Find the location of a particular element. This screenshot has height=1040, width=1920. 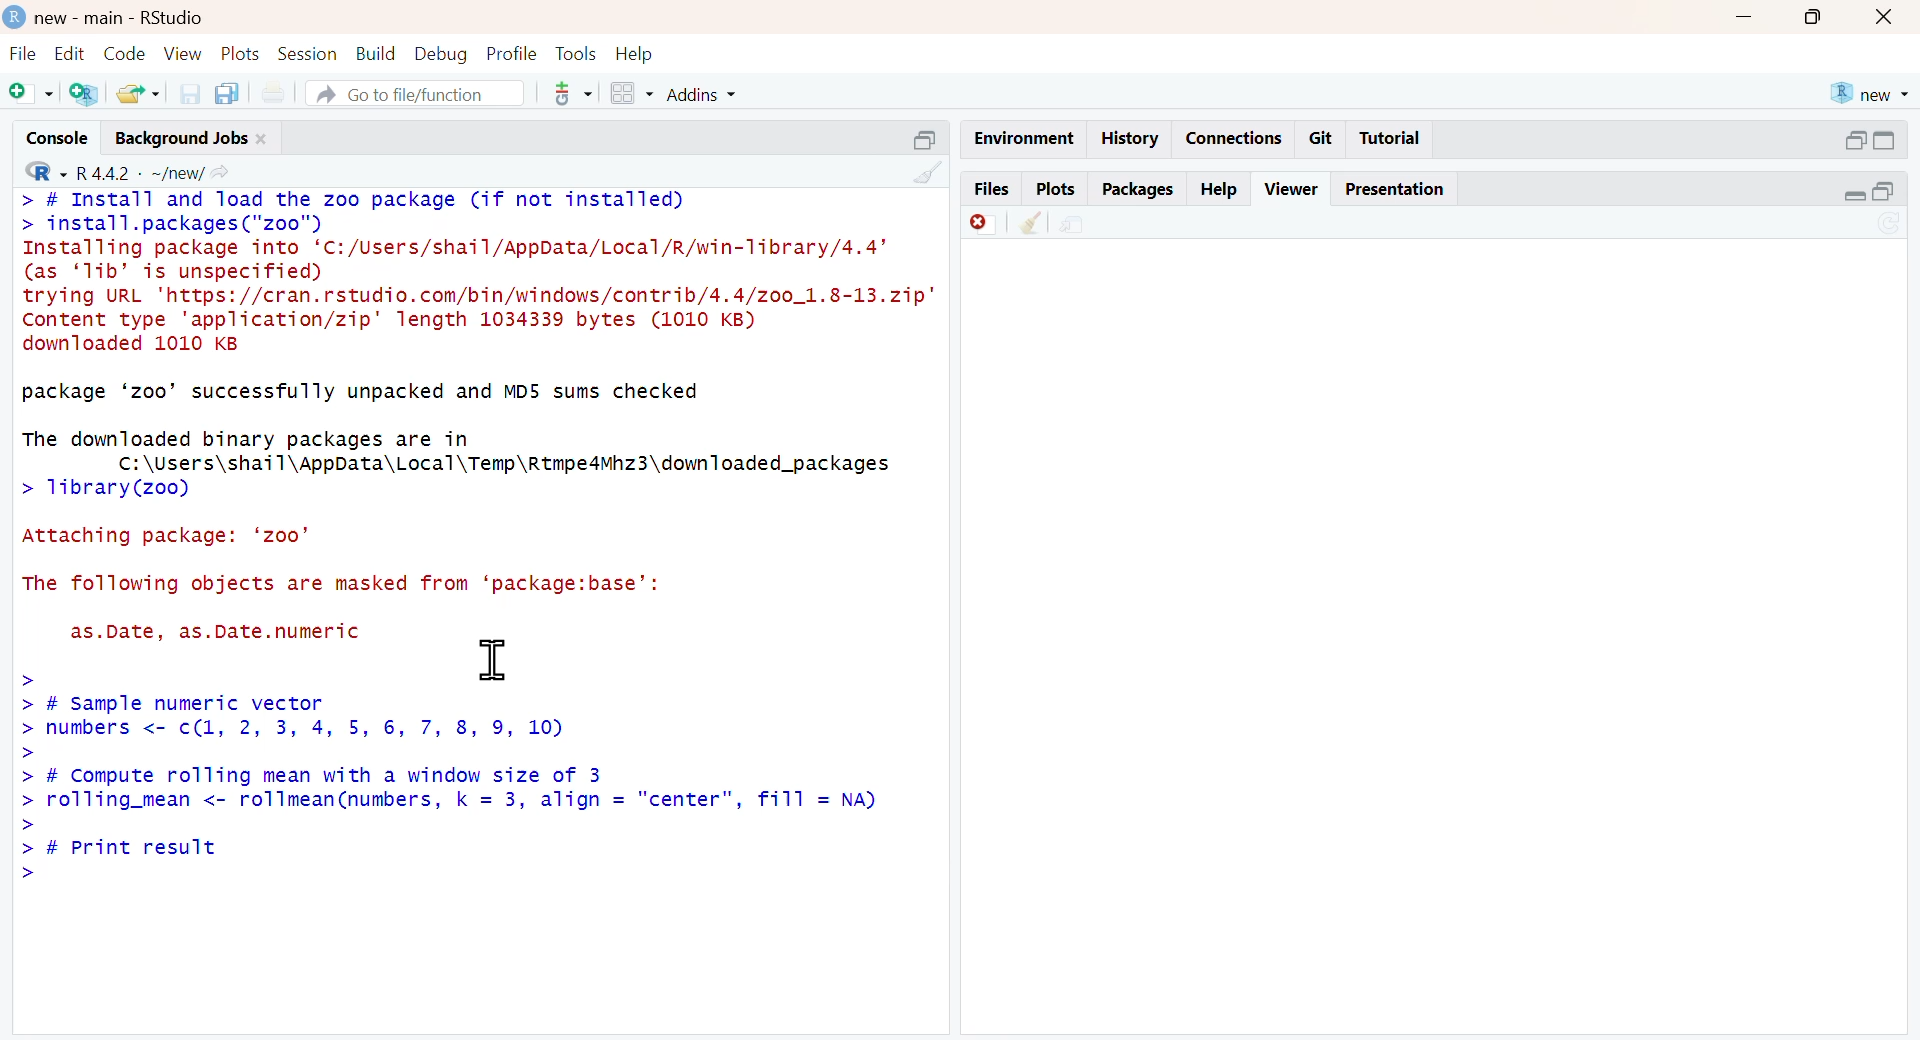

add R file is located at coordinates (86, 92).